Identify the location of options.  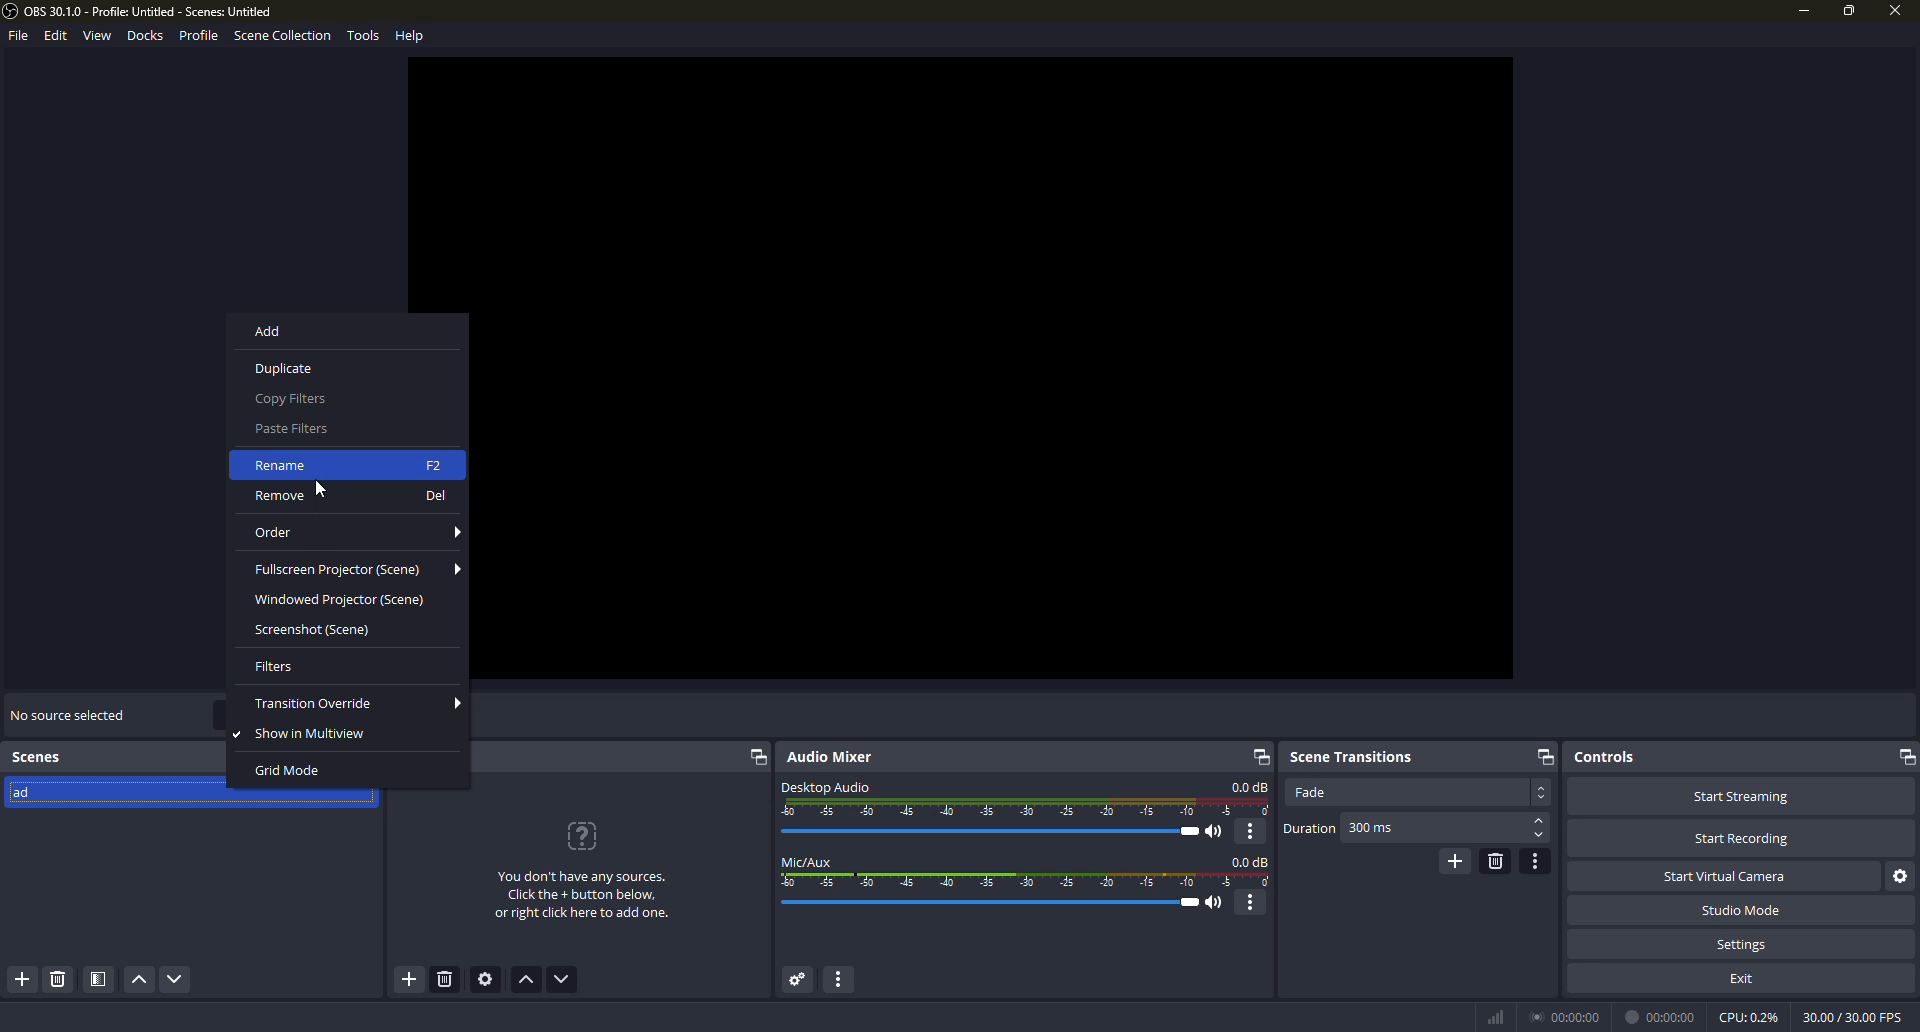
(1253, 903).